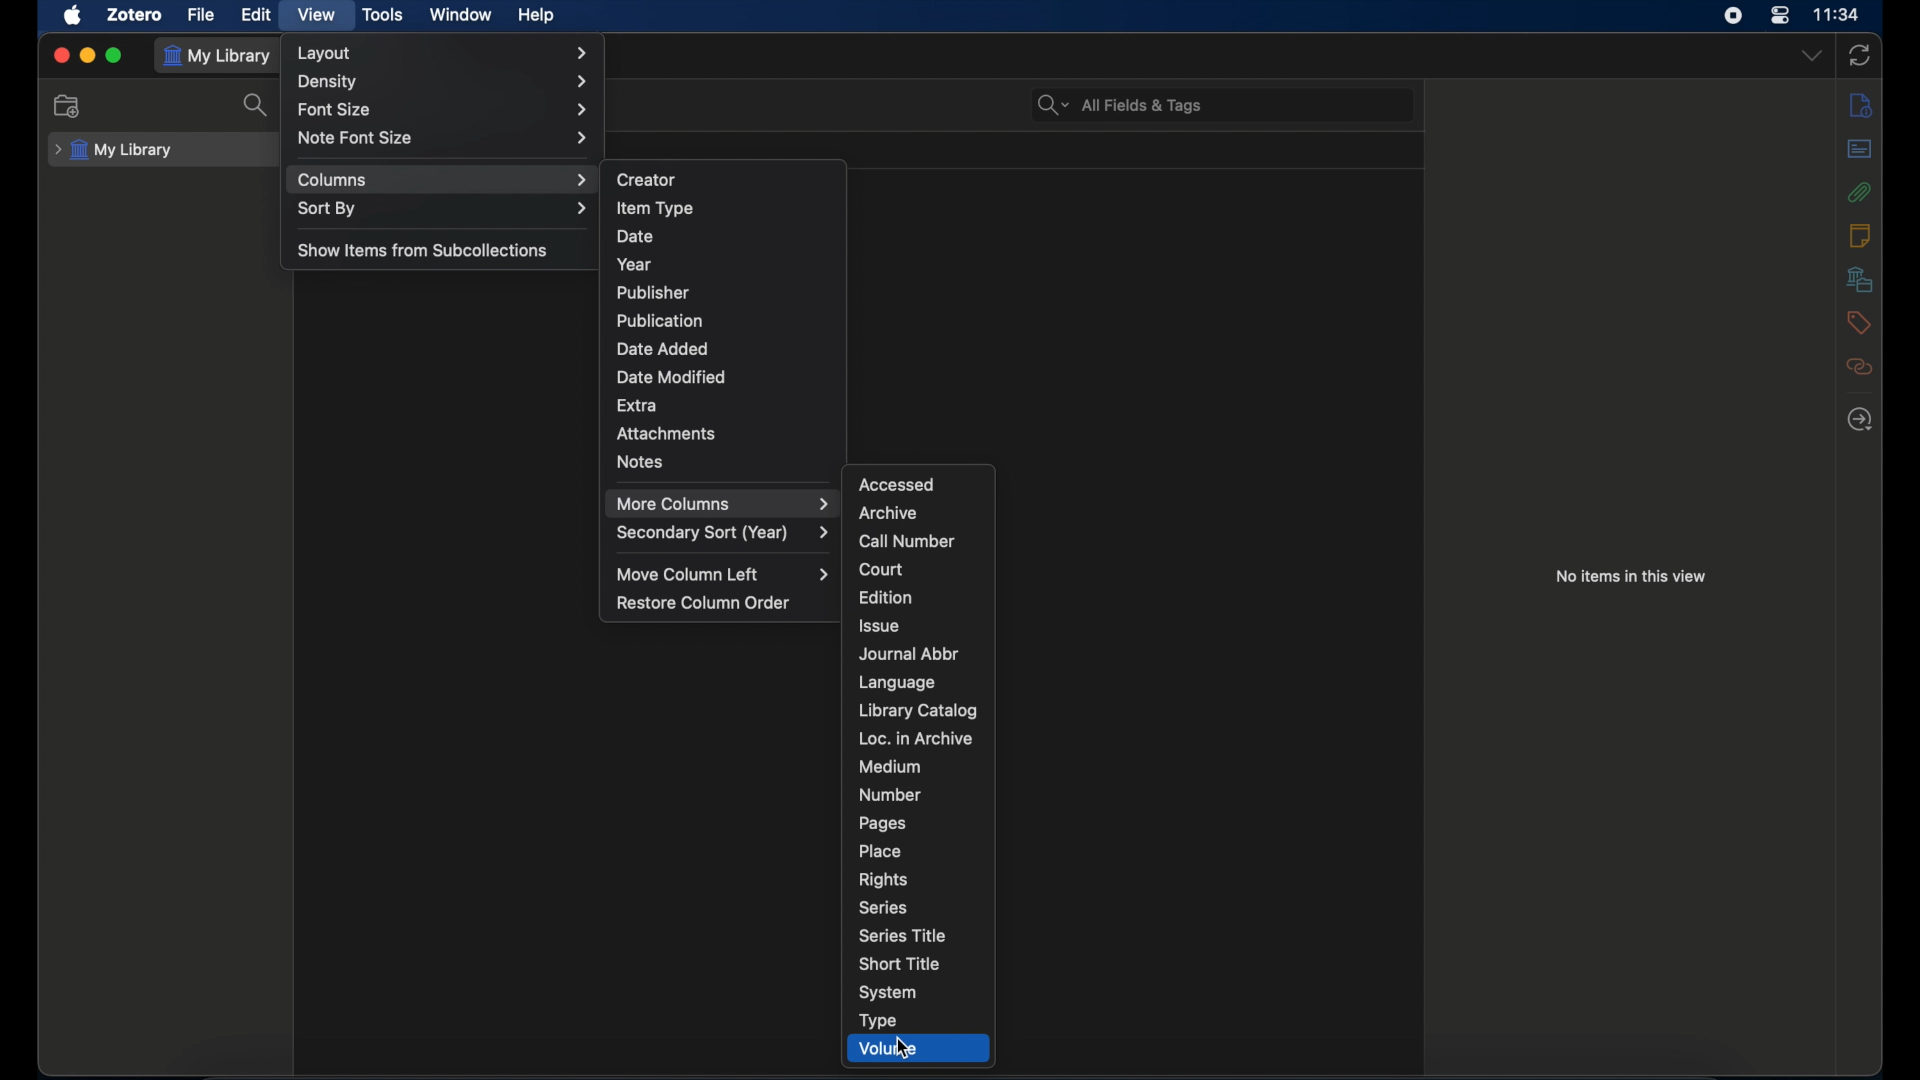 Image resolution: width=1920 pixels, height=1080 pixels. What do you see at coordinates (896, 682) in the screenshot?
I see `language` at bounding box center [896, 682].